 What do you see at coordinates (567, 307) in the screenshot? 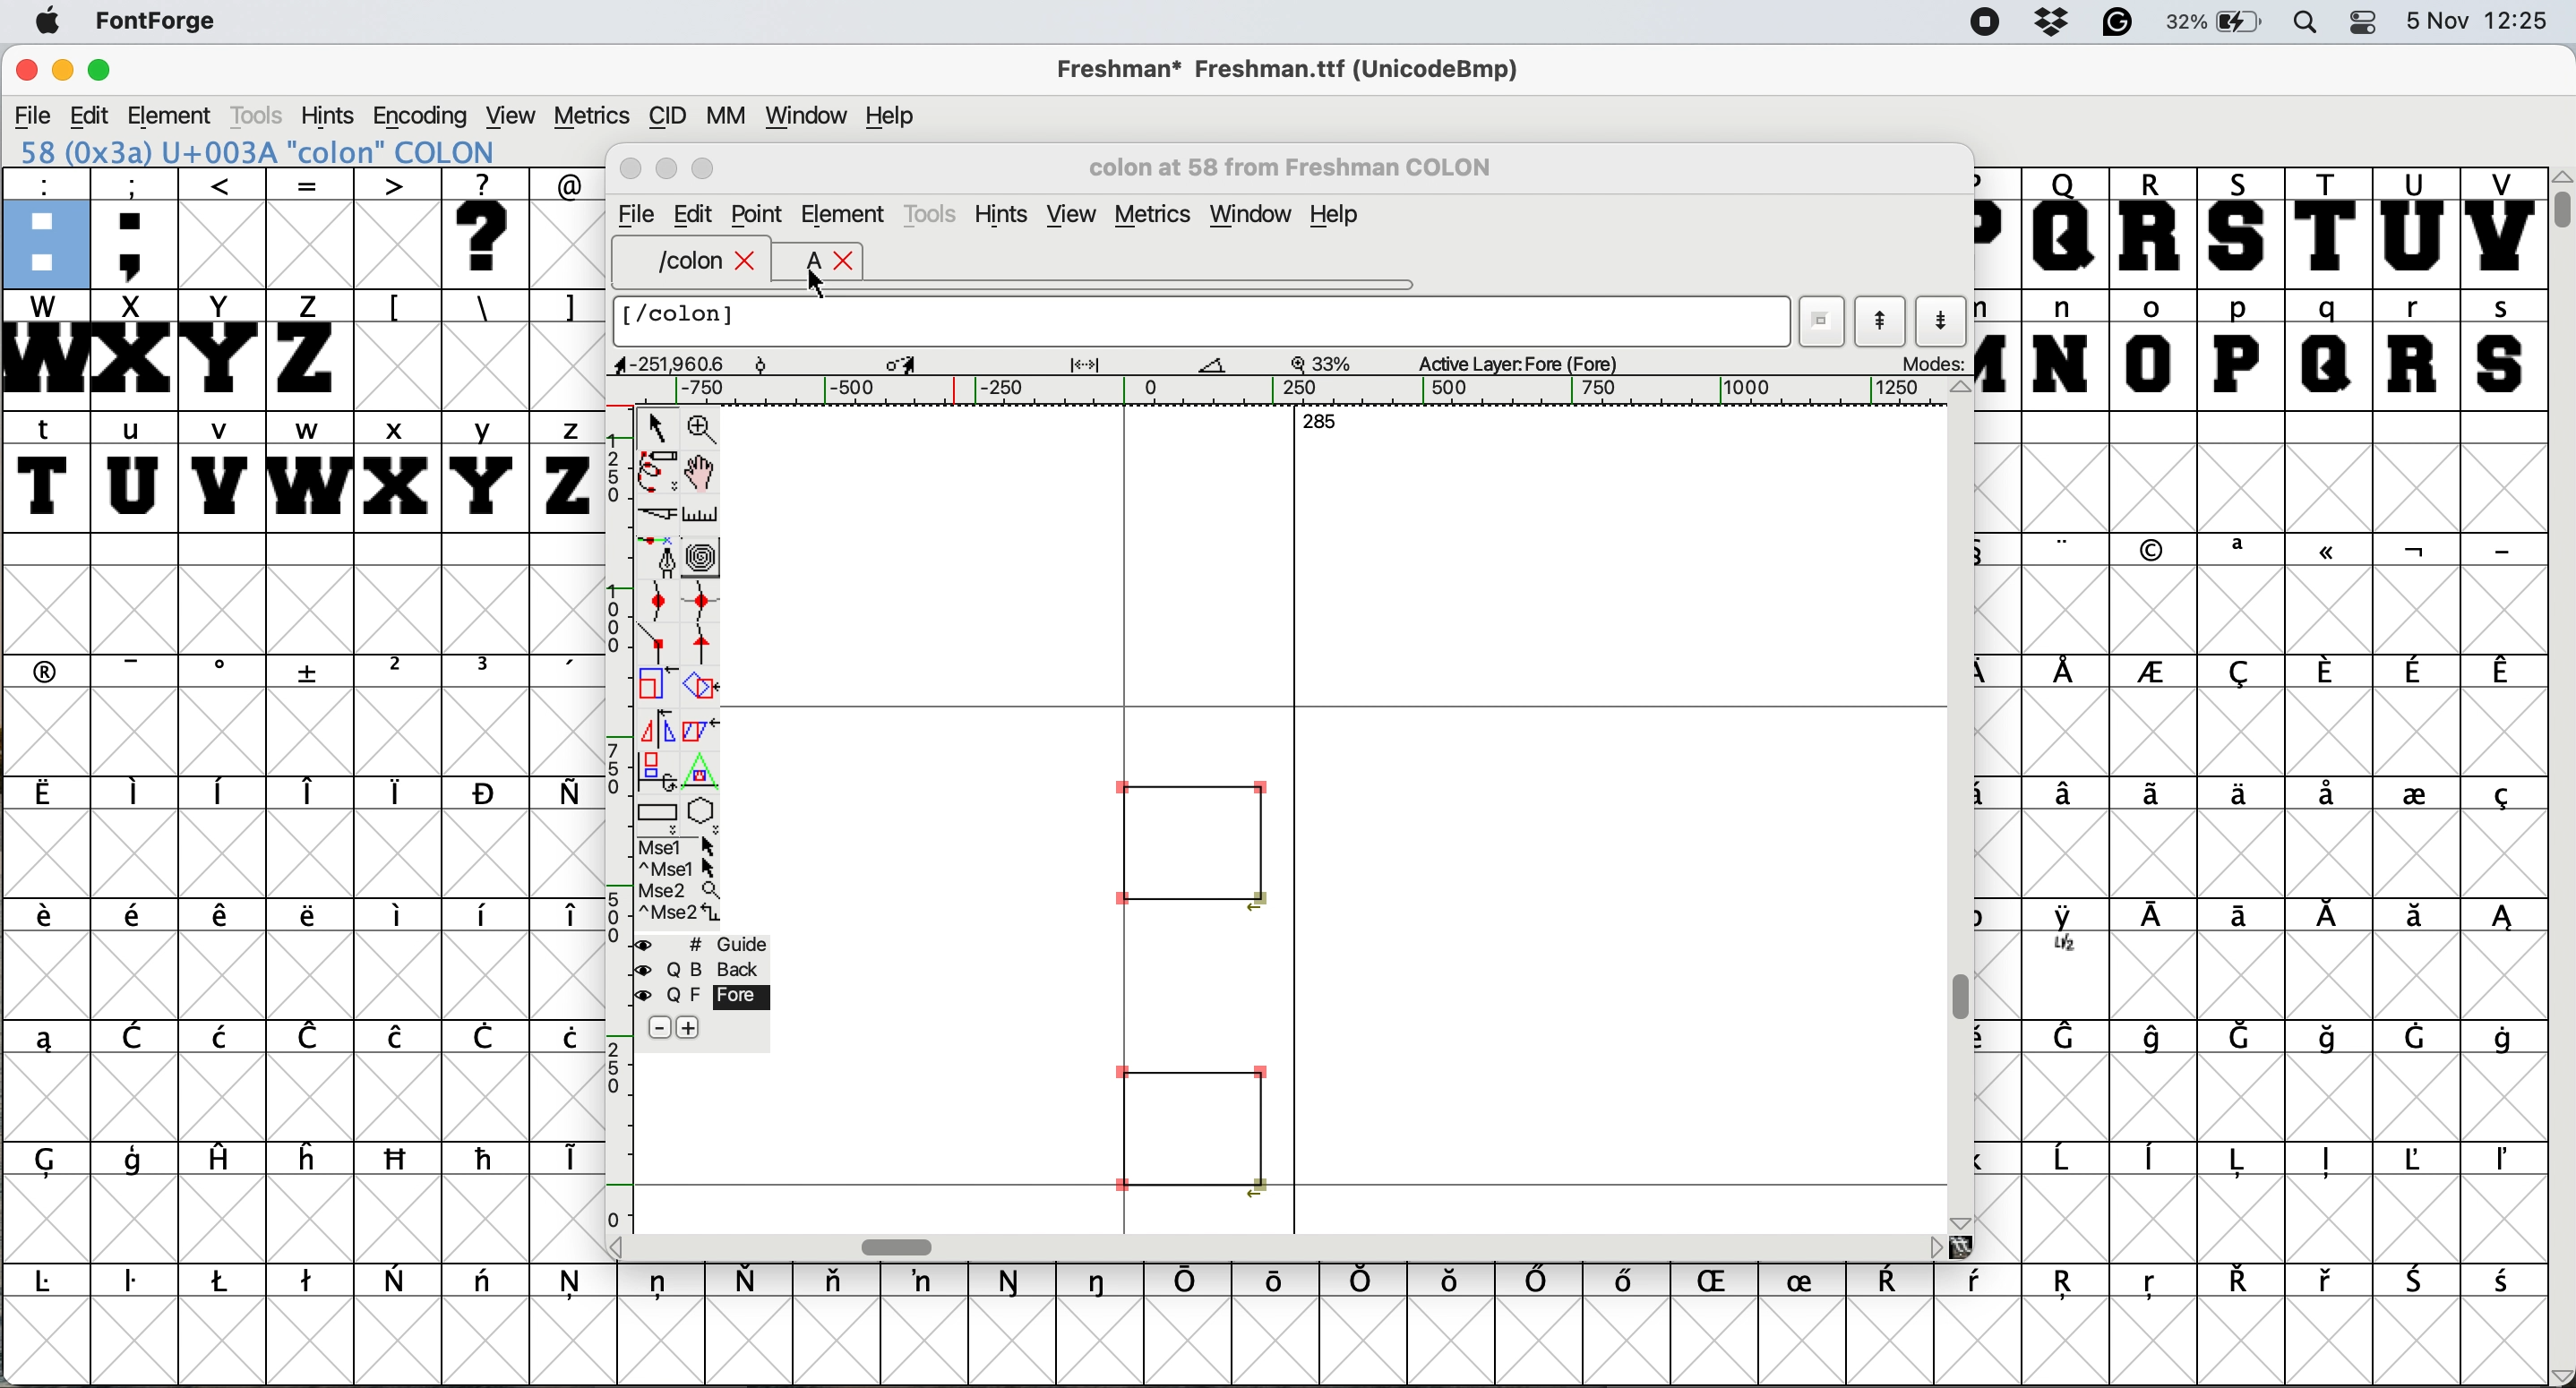
I see `]` at bounding box center [567, 307].